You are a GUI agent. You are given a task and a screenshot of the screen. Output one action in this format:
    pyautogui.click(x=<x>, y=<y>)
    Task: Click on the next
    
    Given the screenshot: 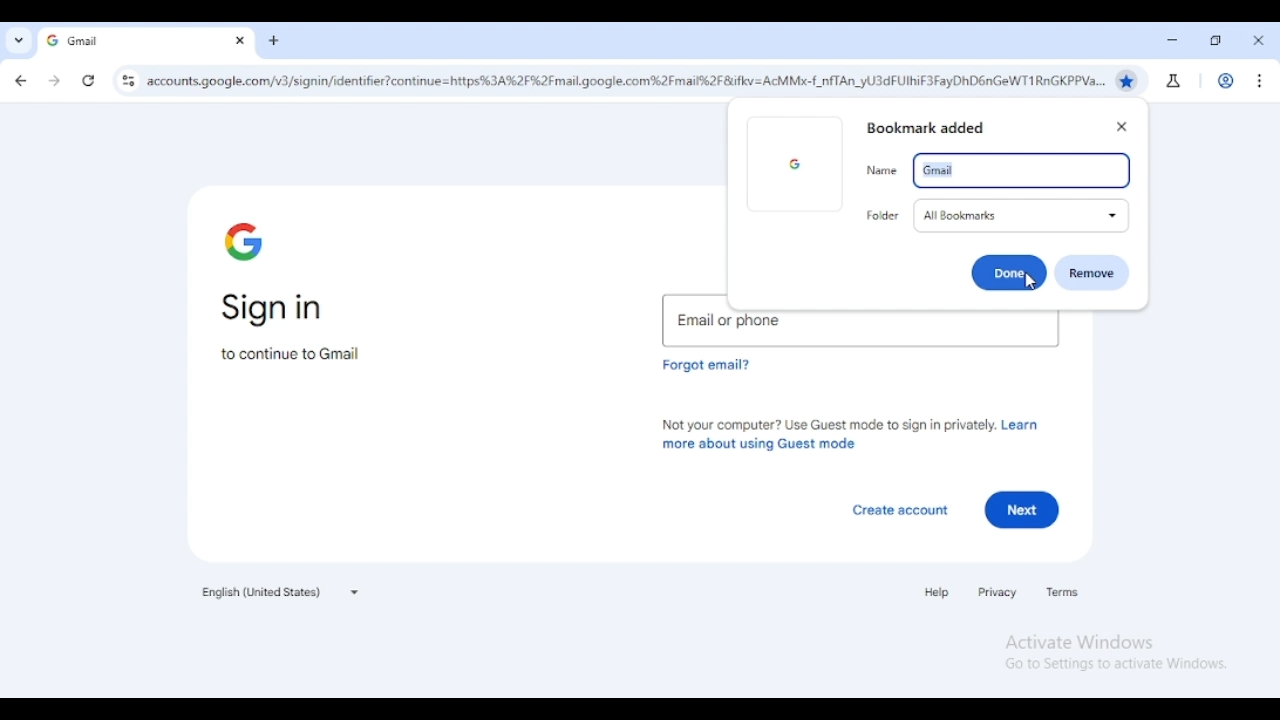 What is the action you would take?
    pyautogui.click(x=1023, y=510)
    